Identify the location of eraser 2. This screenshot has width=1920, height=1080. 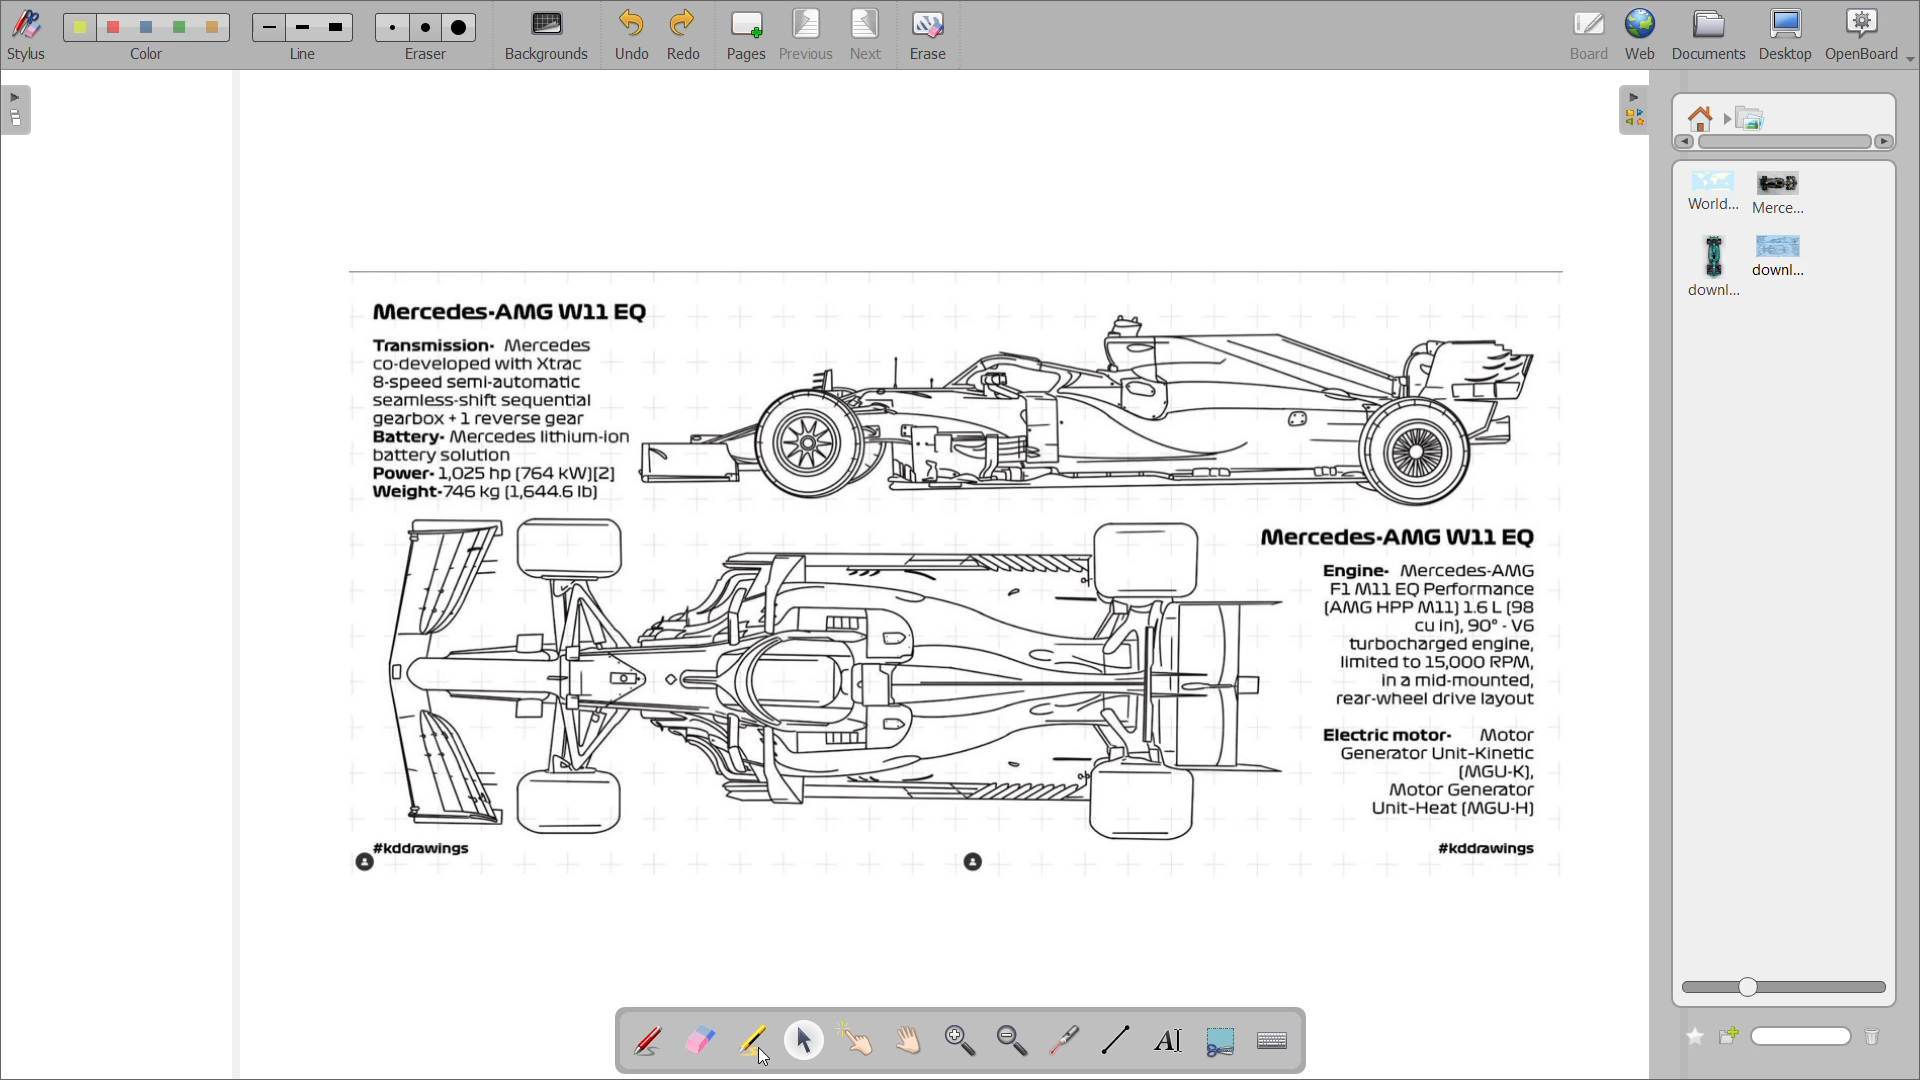
(427, 26).